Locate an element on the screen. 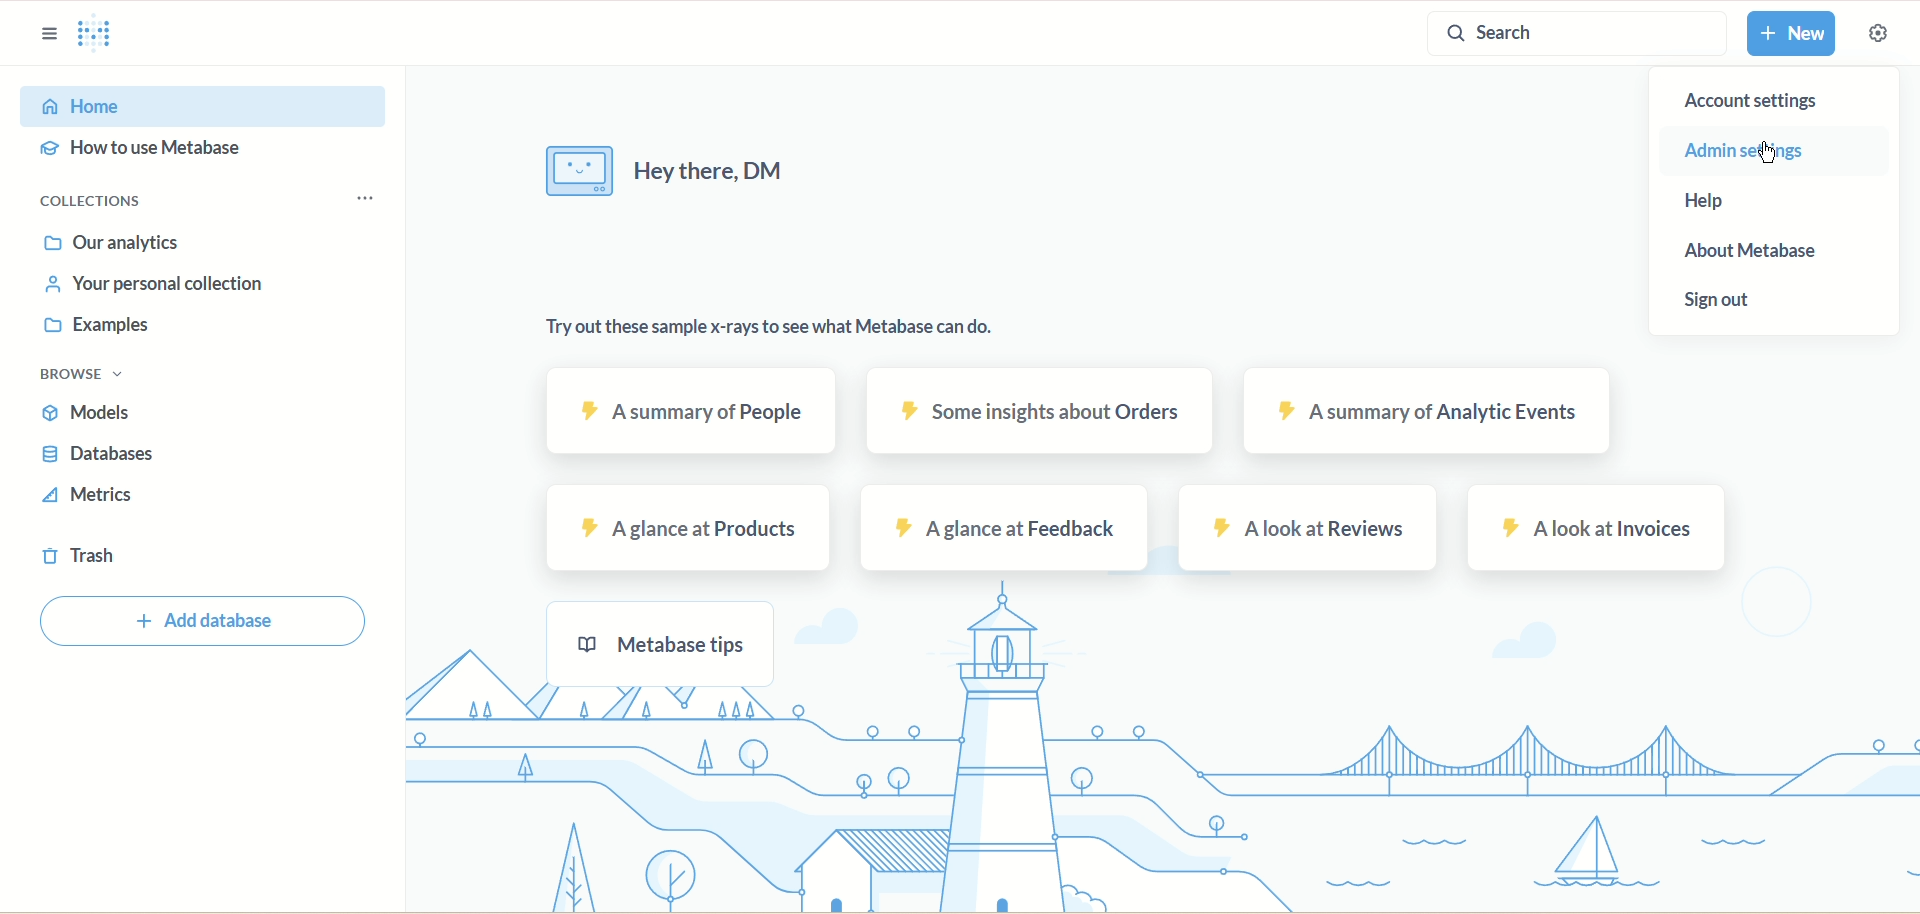  cursor is located at coordinates (1762, 150).